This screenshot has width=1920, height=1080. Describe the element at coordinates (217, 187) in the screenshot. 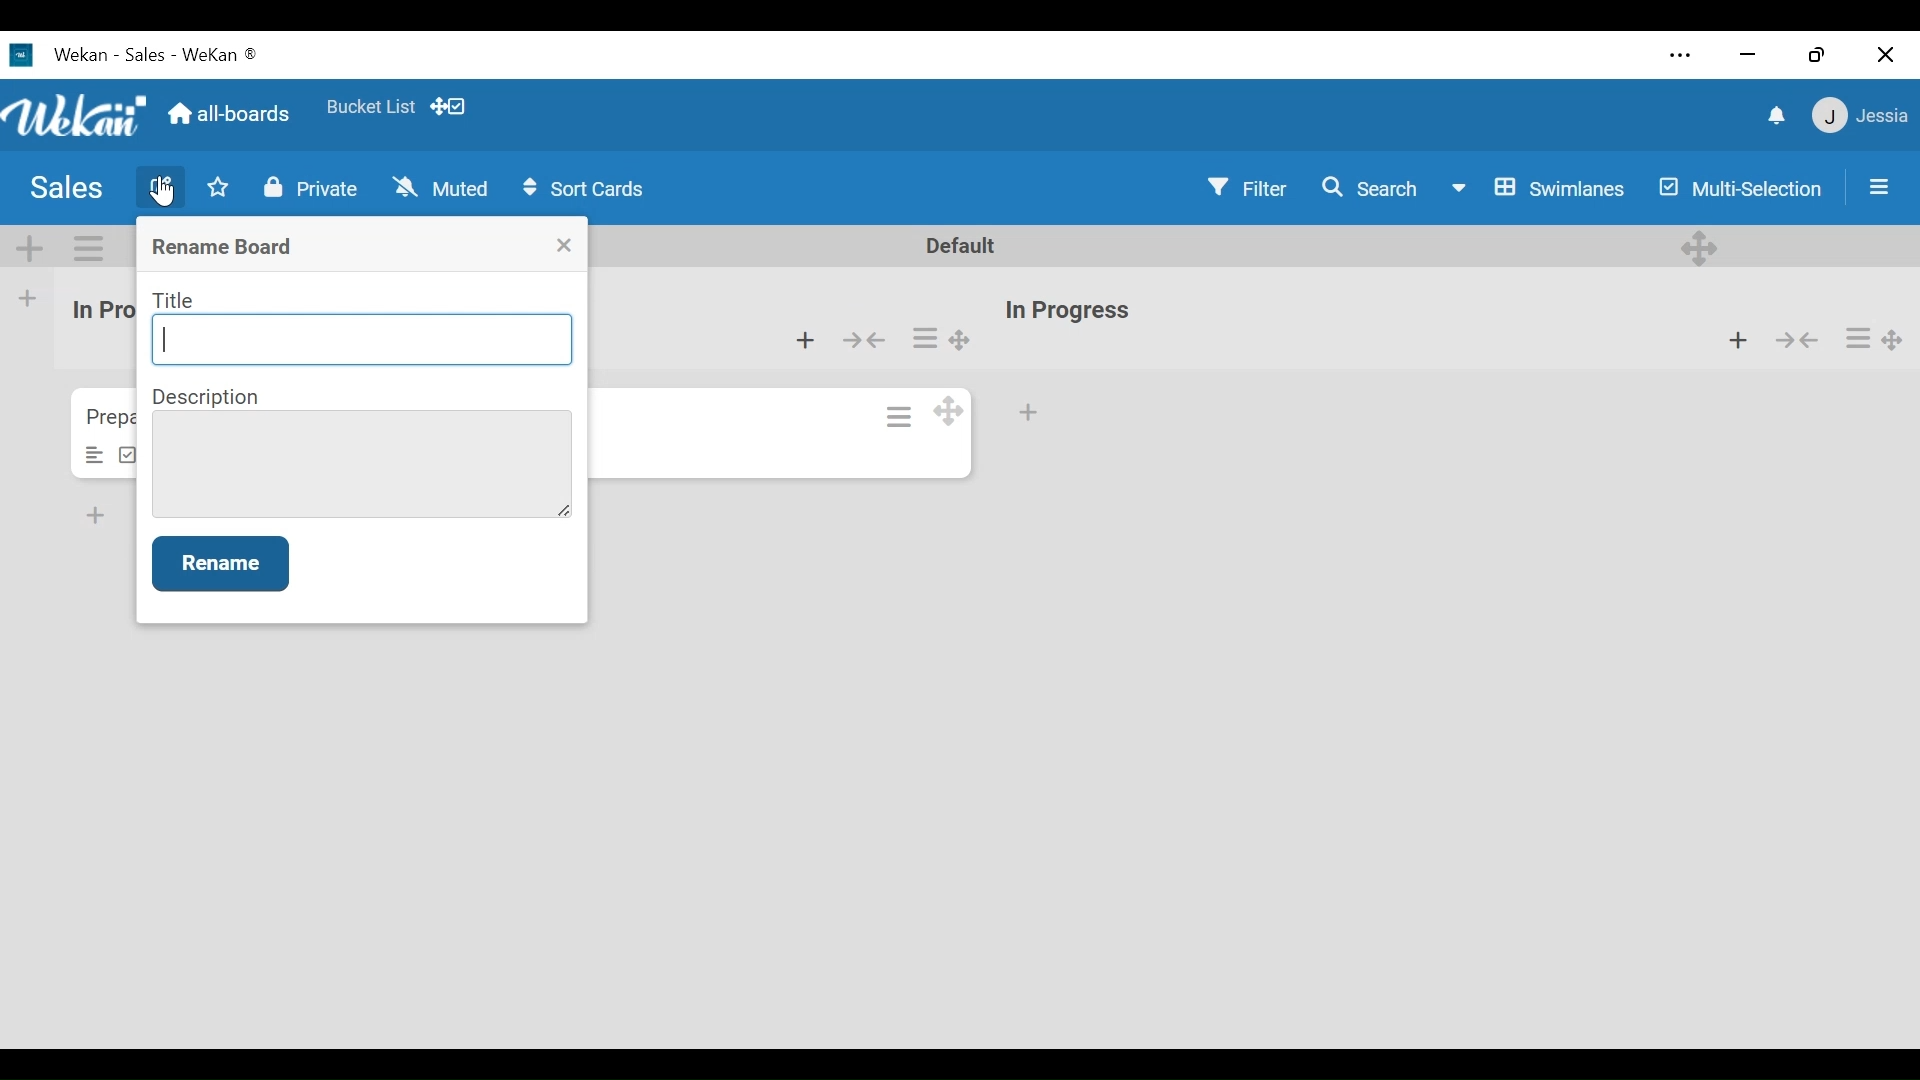

I see `Toggle Favorites` at that location.